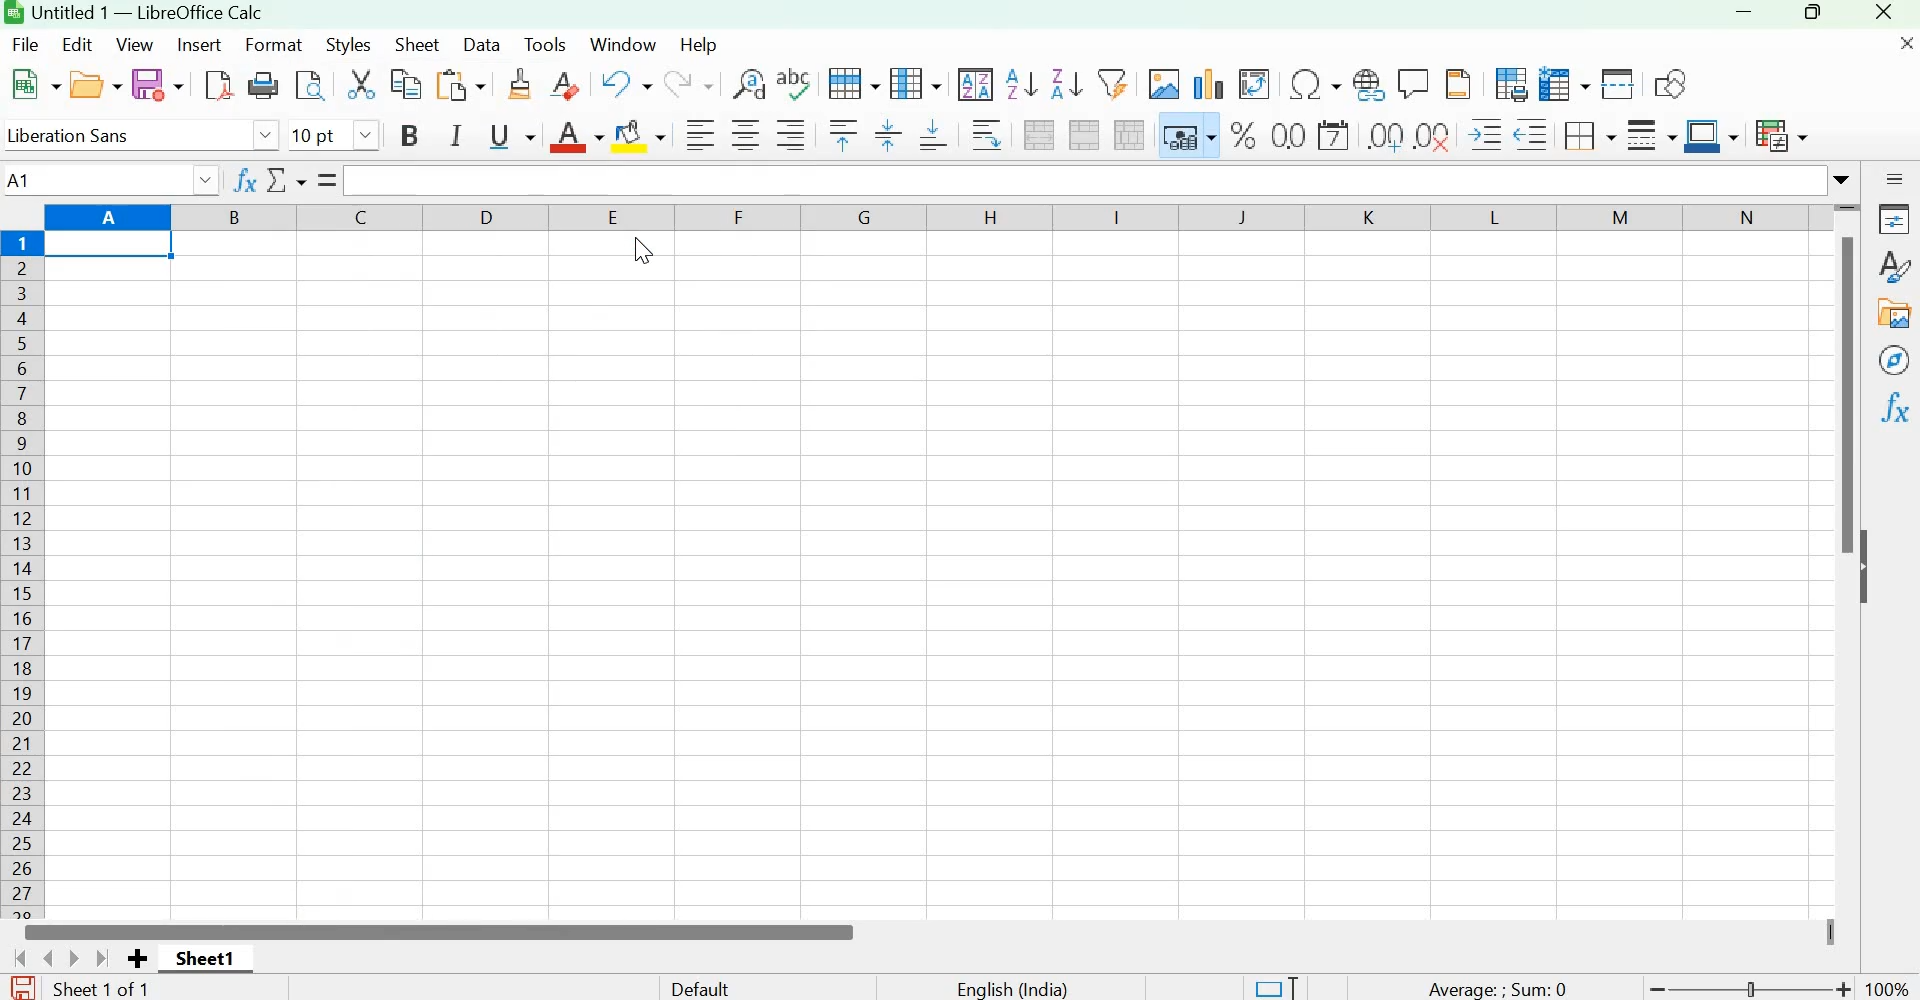  Describe the element at coordinates (1081, 180) in the screenshot. I see `Input line` at that location.